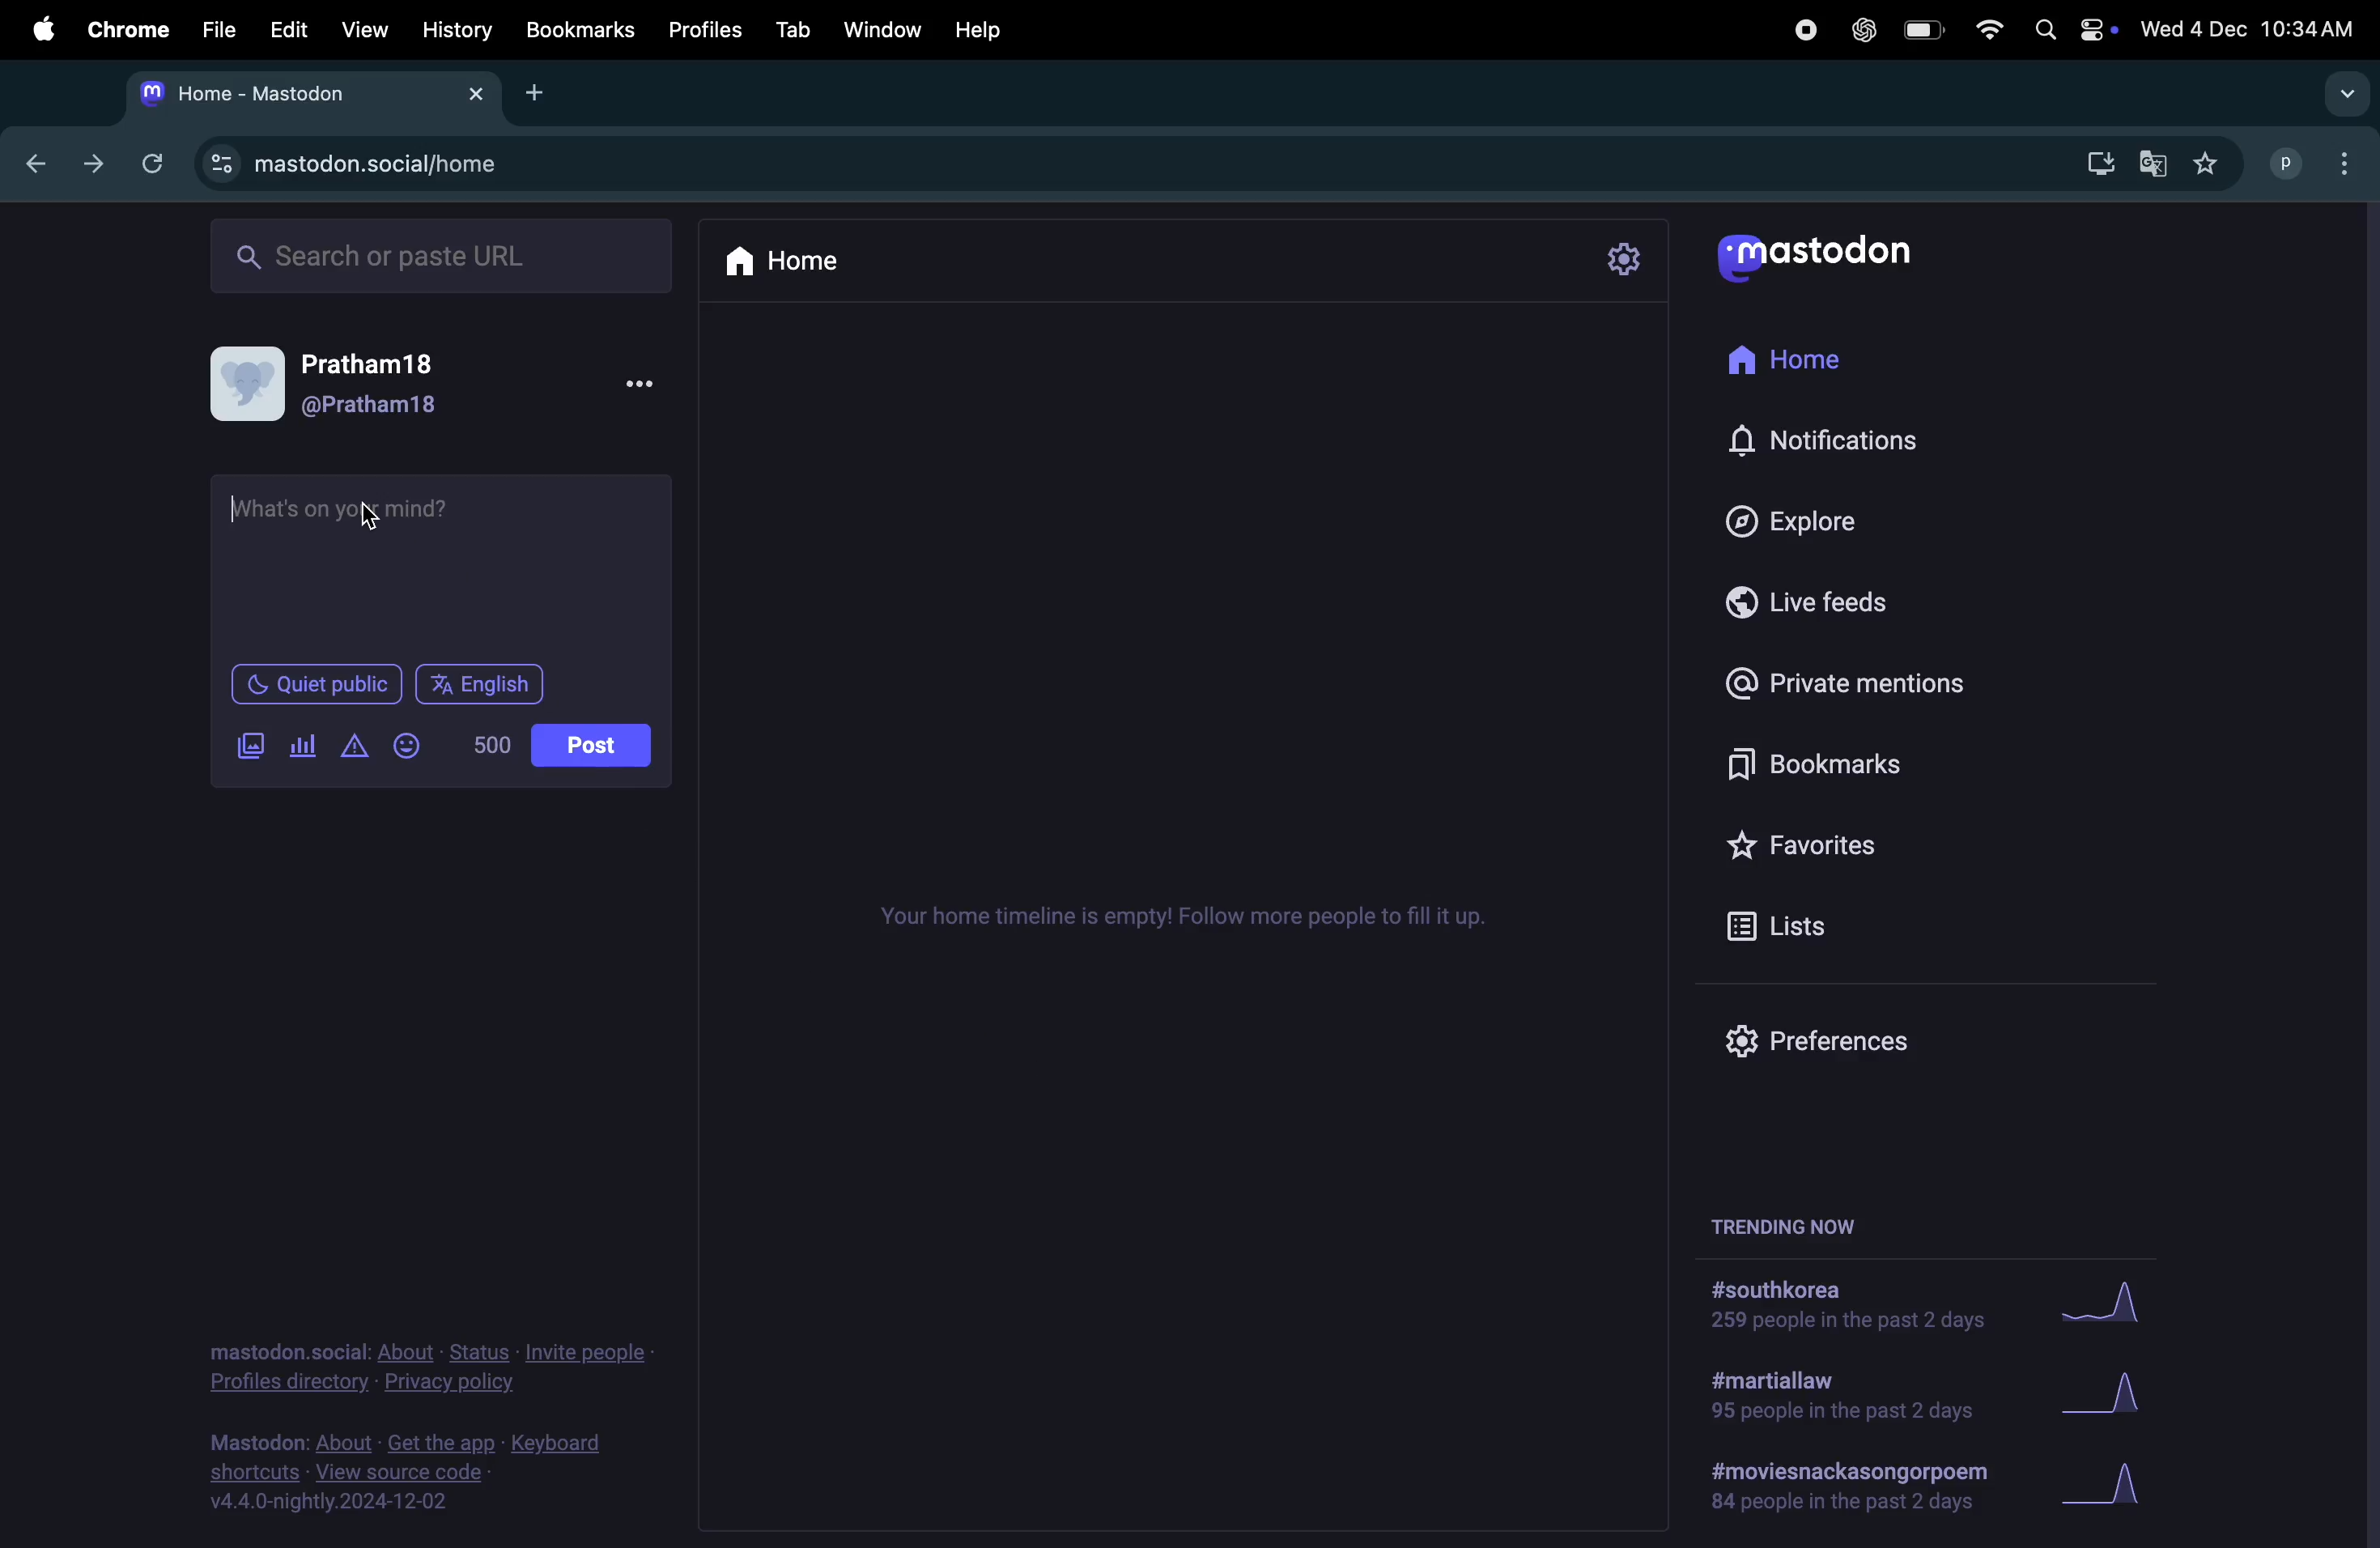 Image resolution: width=2380 pixels, height=1548 pixels. Describe the element at coordinates (125, 29) in the screenshot. I see `Chrome` at that location.